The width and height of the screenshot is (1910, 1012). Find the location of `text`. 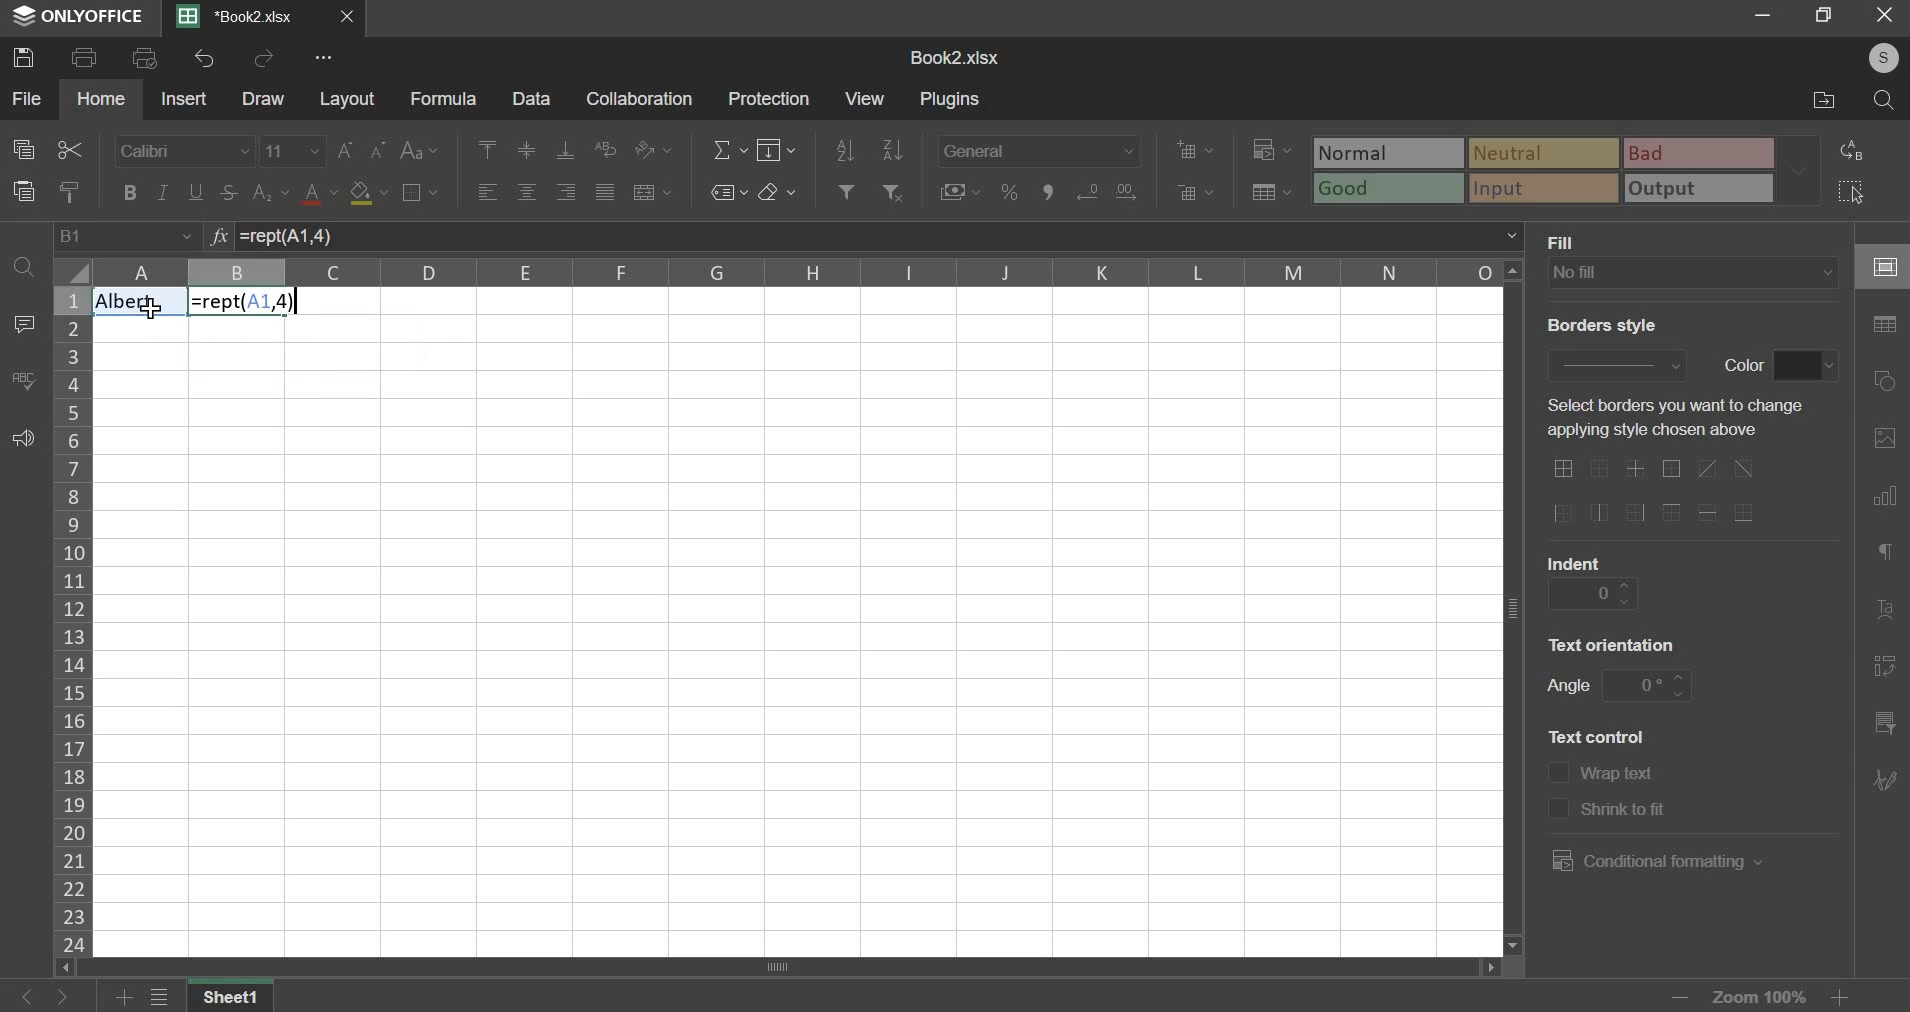

text is located at coordinates (1599, 324).